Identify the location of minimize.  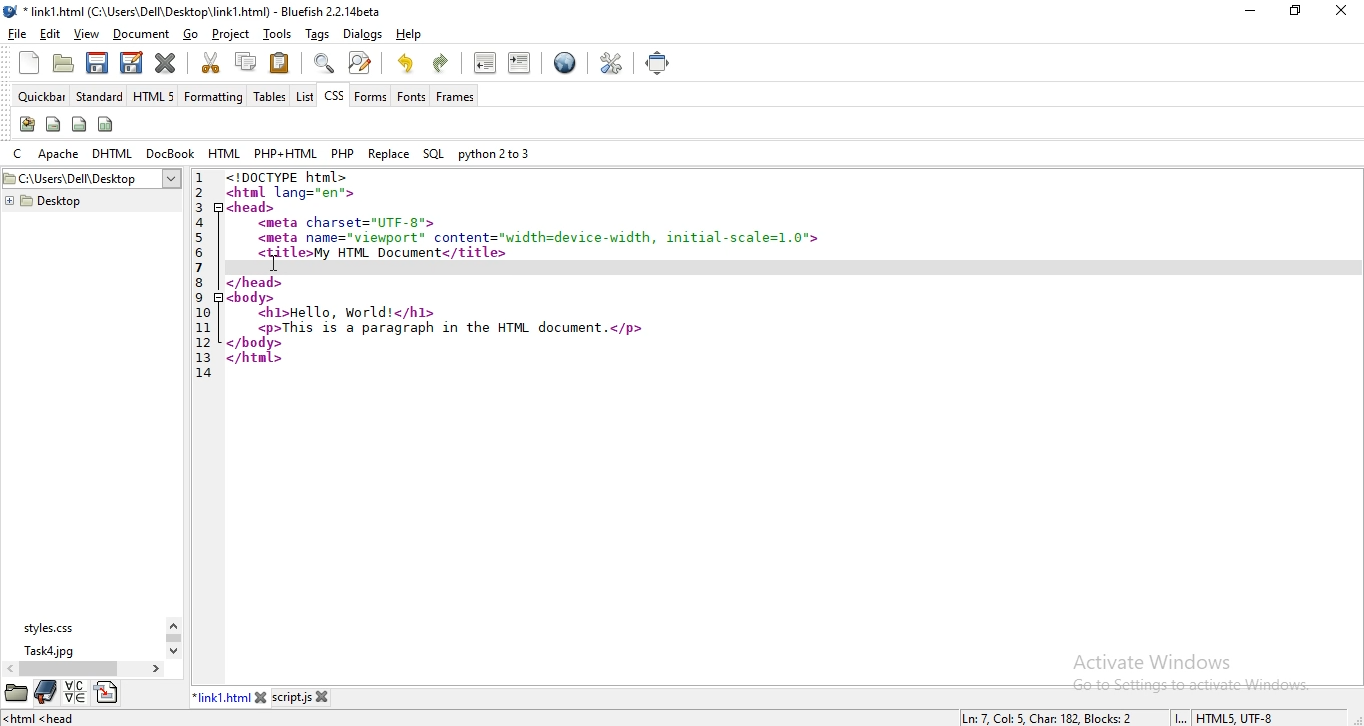
(1249, 9).